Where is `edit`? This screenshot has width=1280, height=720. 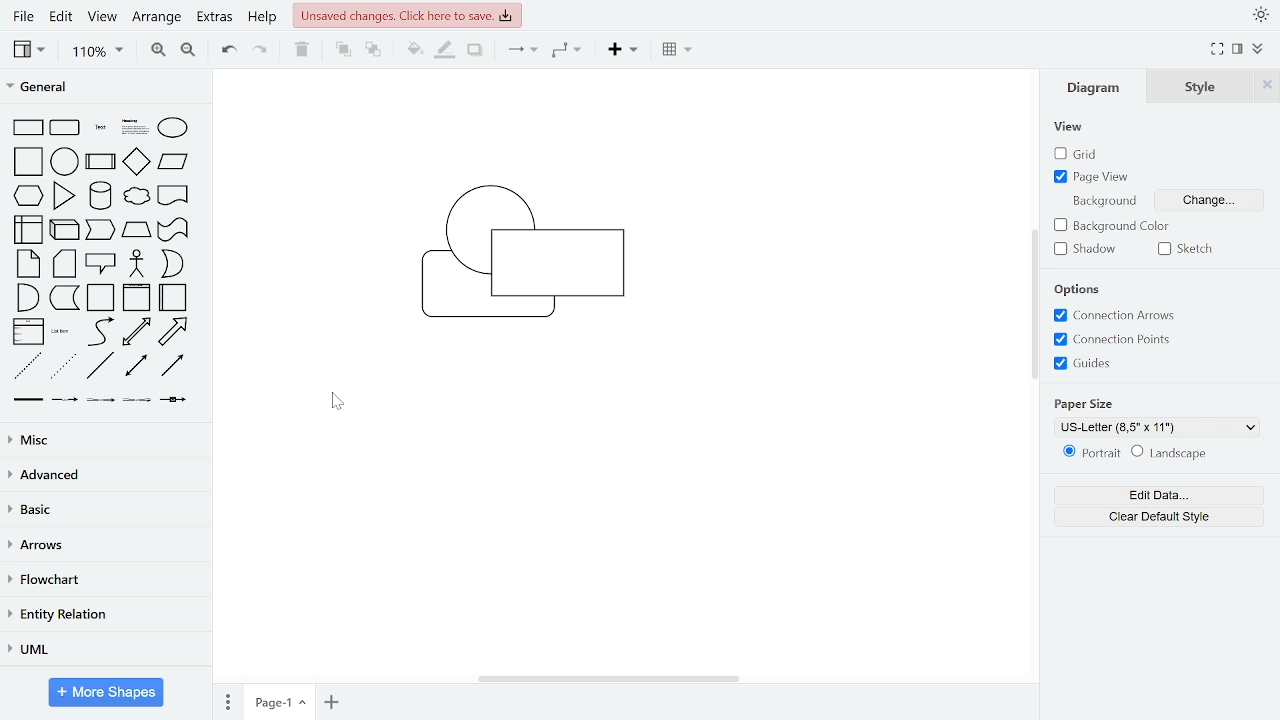 edit is located at coordinates (61, 16).